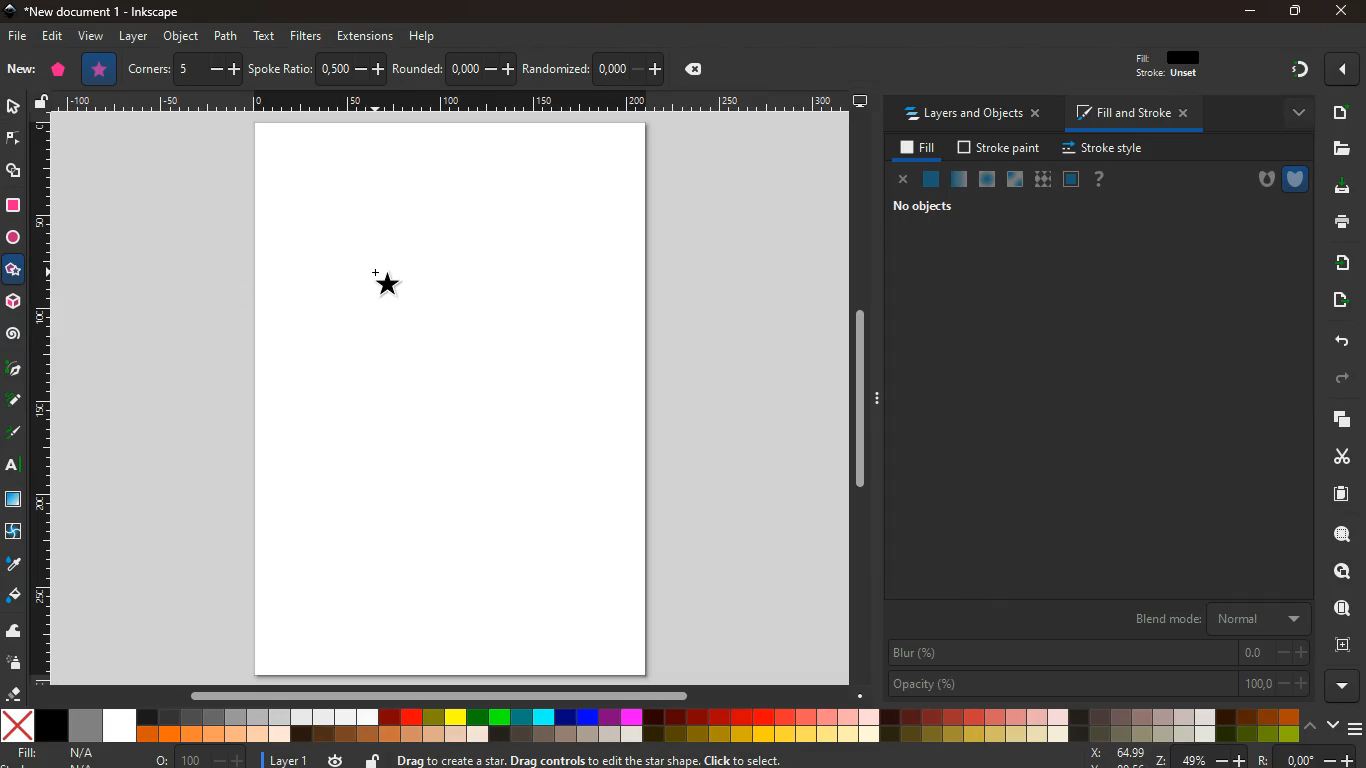 Image resolution: width=1366 pixels, height=768 pixels. I want to click on stroke paint, so click(1000, 146).